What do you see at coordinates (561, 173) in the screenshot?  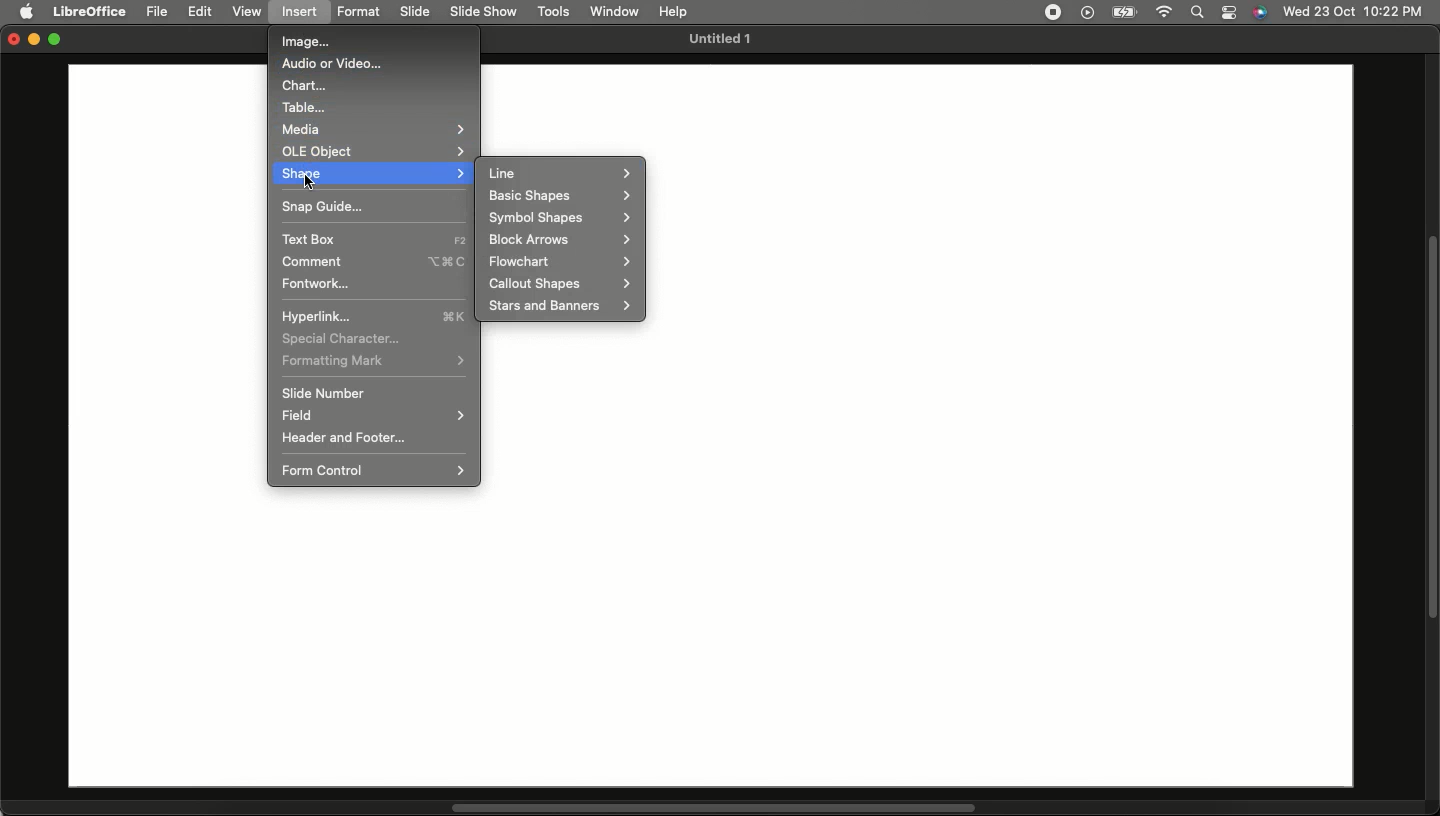 I see `Line` at bounding box center [561, 173].